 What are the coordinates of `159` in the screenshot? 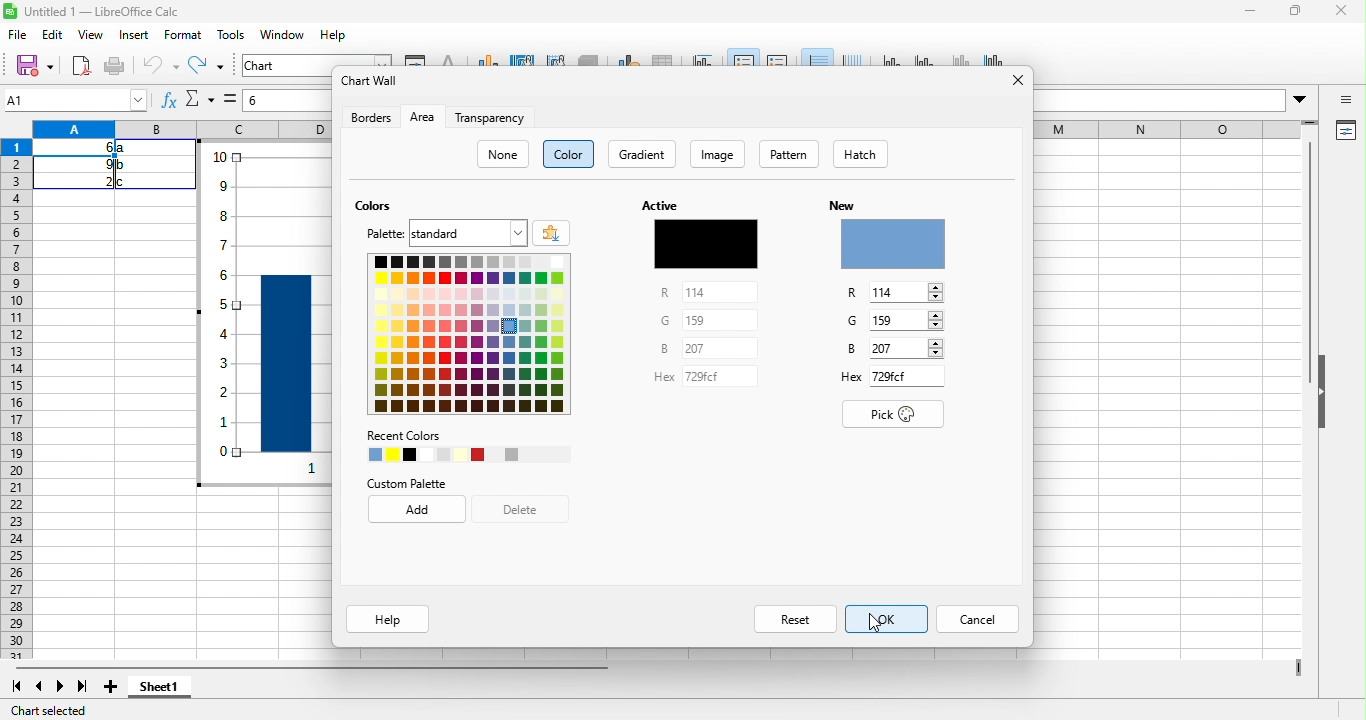 It's located at (907, 321).